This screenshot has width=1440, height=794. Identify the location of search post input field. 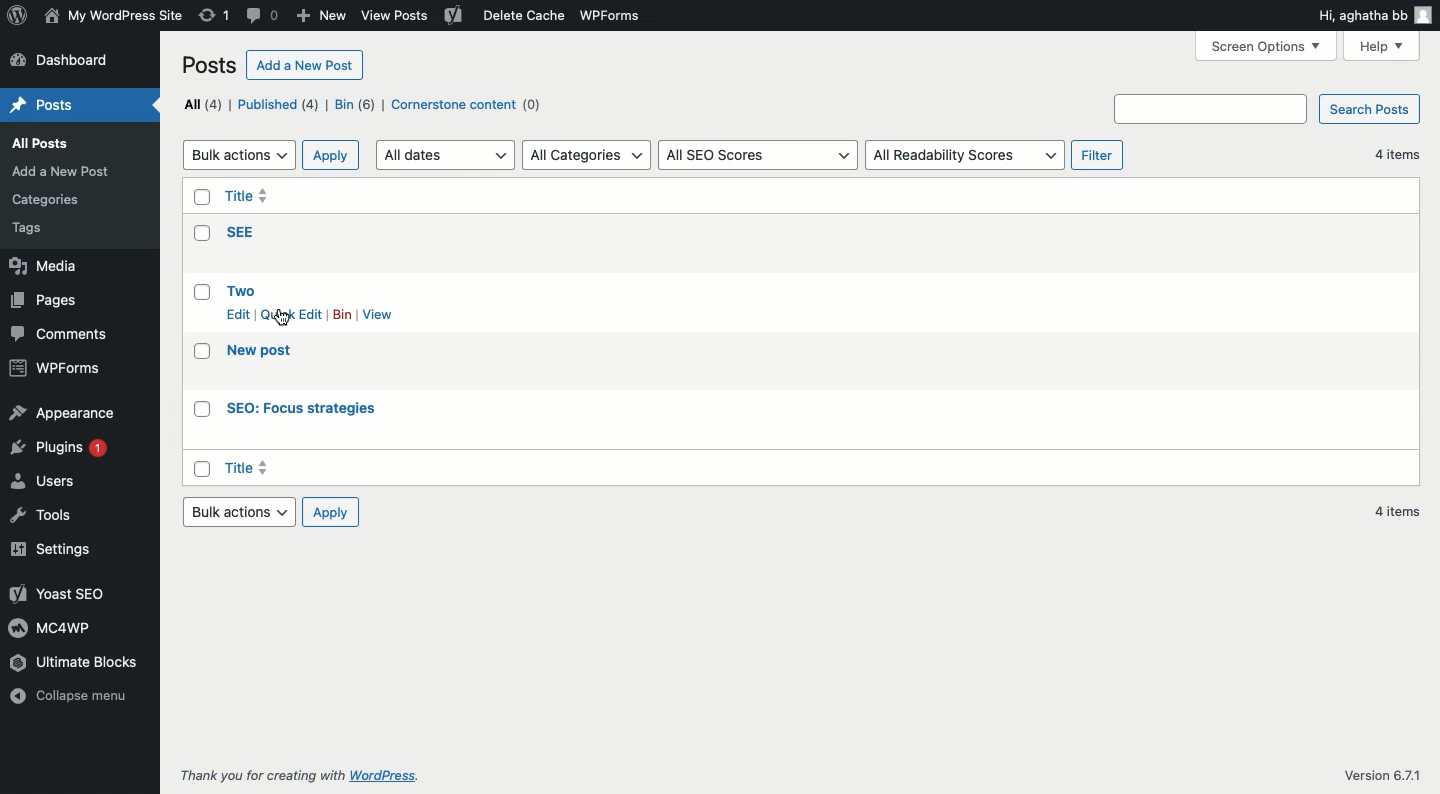
(1211, 108).